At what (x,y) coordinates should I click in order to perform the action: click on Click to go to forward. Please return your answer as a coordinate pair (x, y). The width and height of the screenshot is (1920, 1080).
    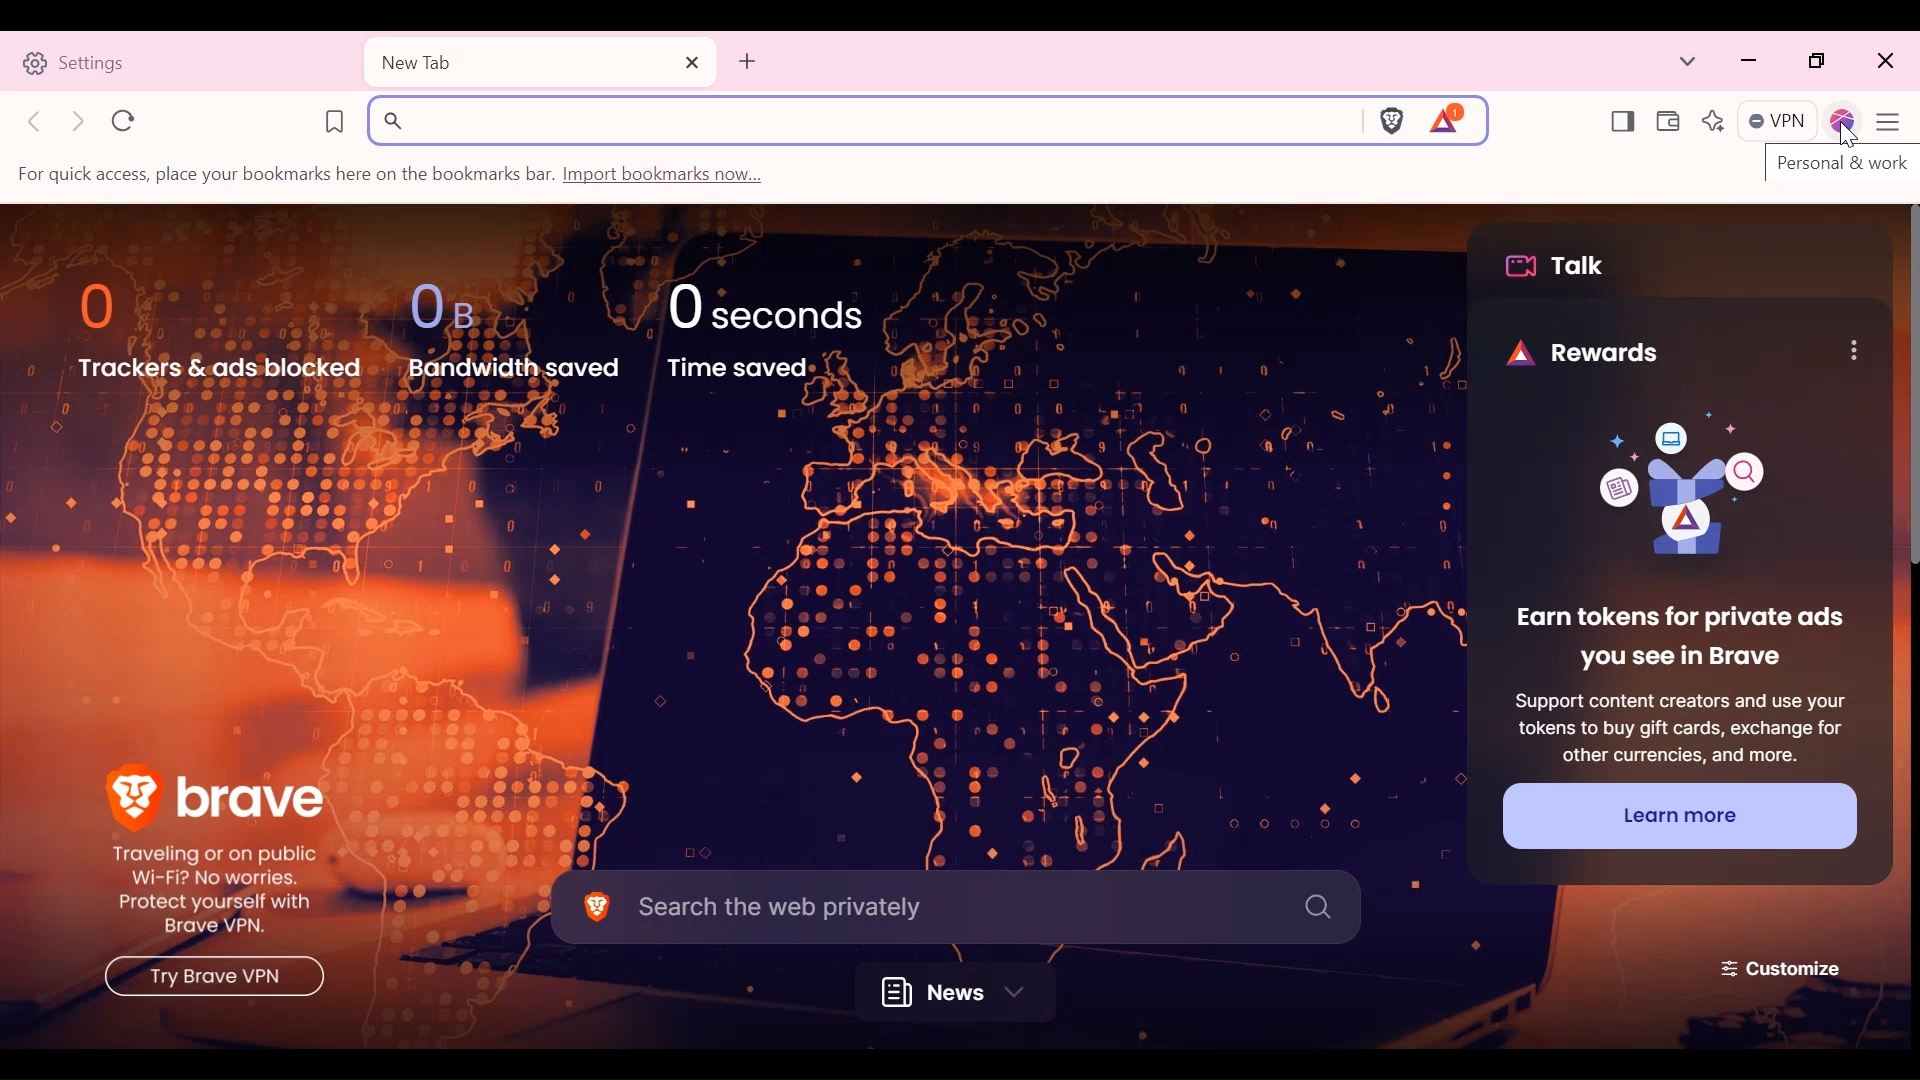
    Looking at the image, I should click on (80, 121).